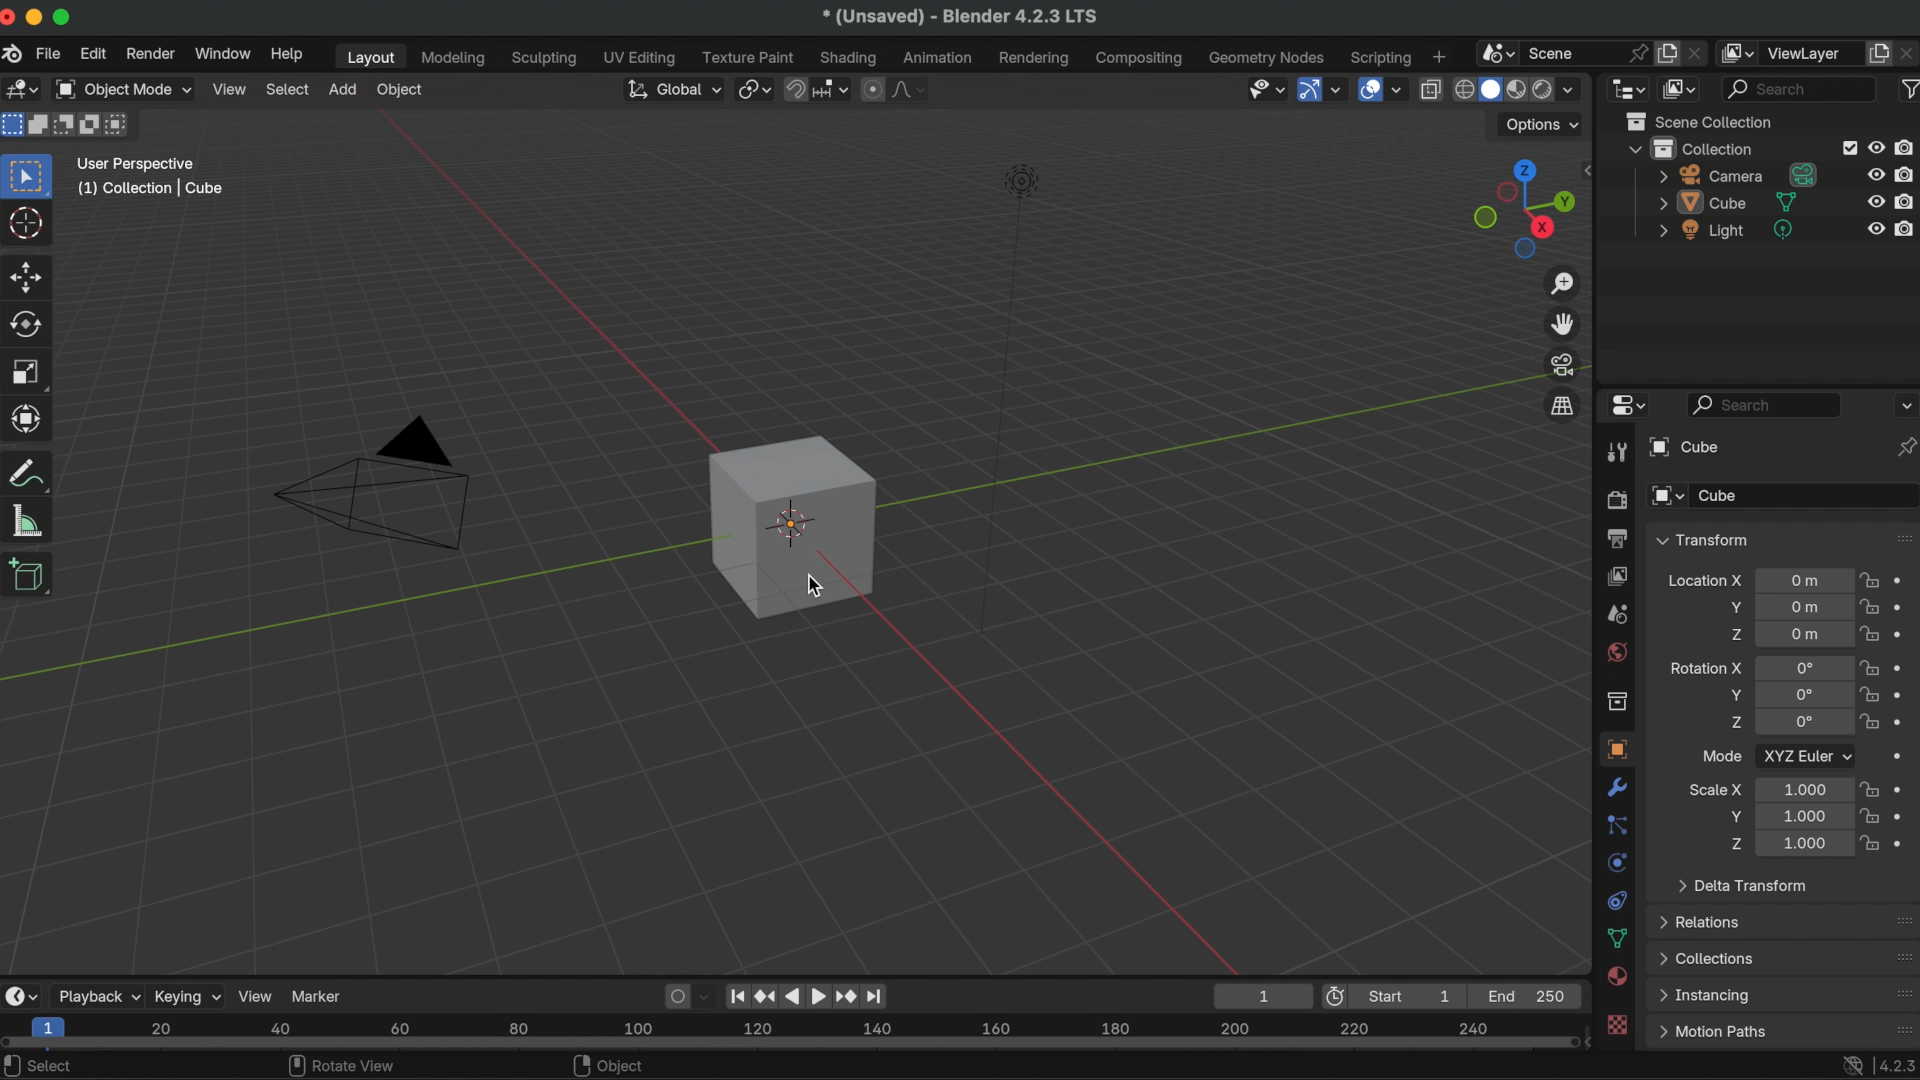 Image resolution: width=1920 pixels, height=1080 pixels. What do you see at coordinates (1619, 787) in the screenshot?
I see `modifiers` at bounding box center [1619, 787].